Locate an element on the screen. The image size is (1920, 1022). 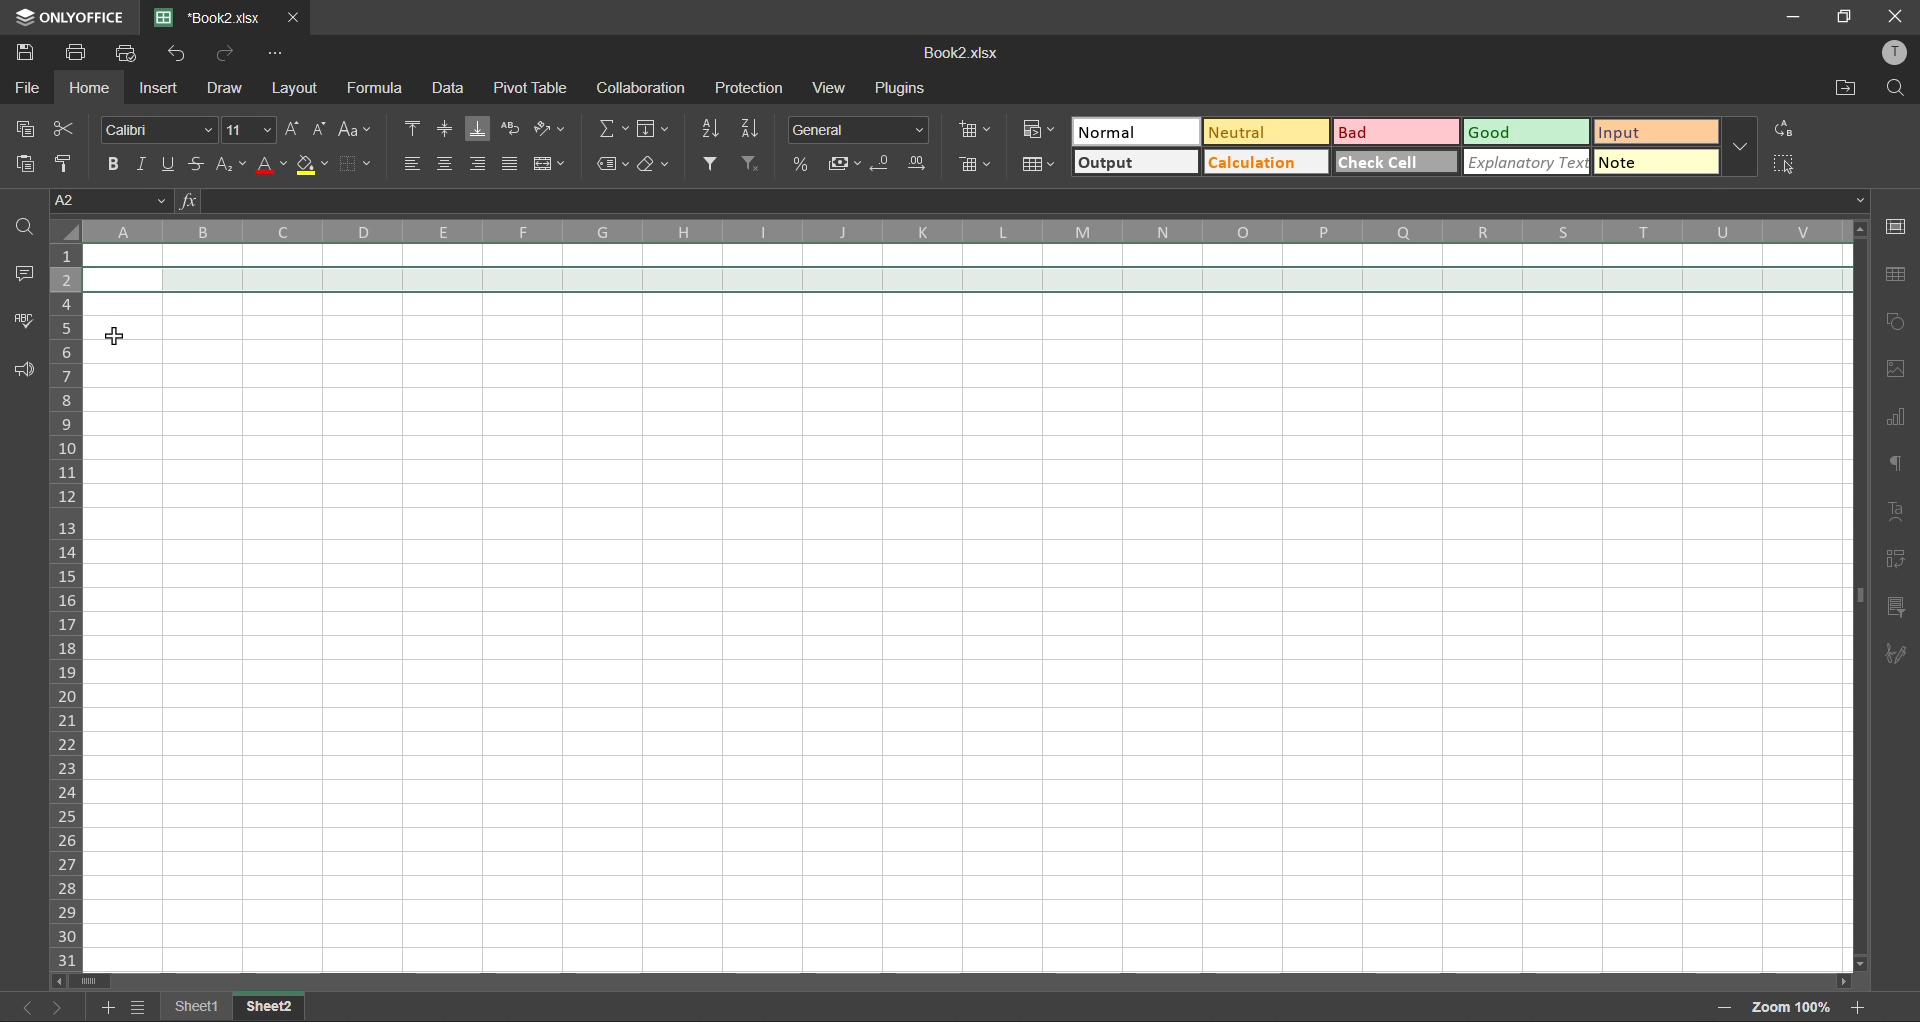
close tab is located at coordinates (296, 16).